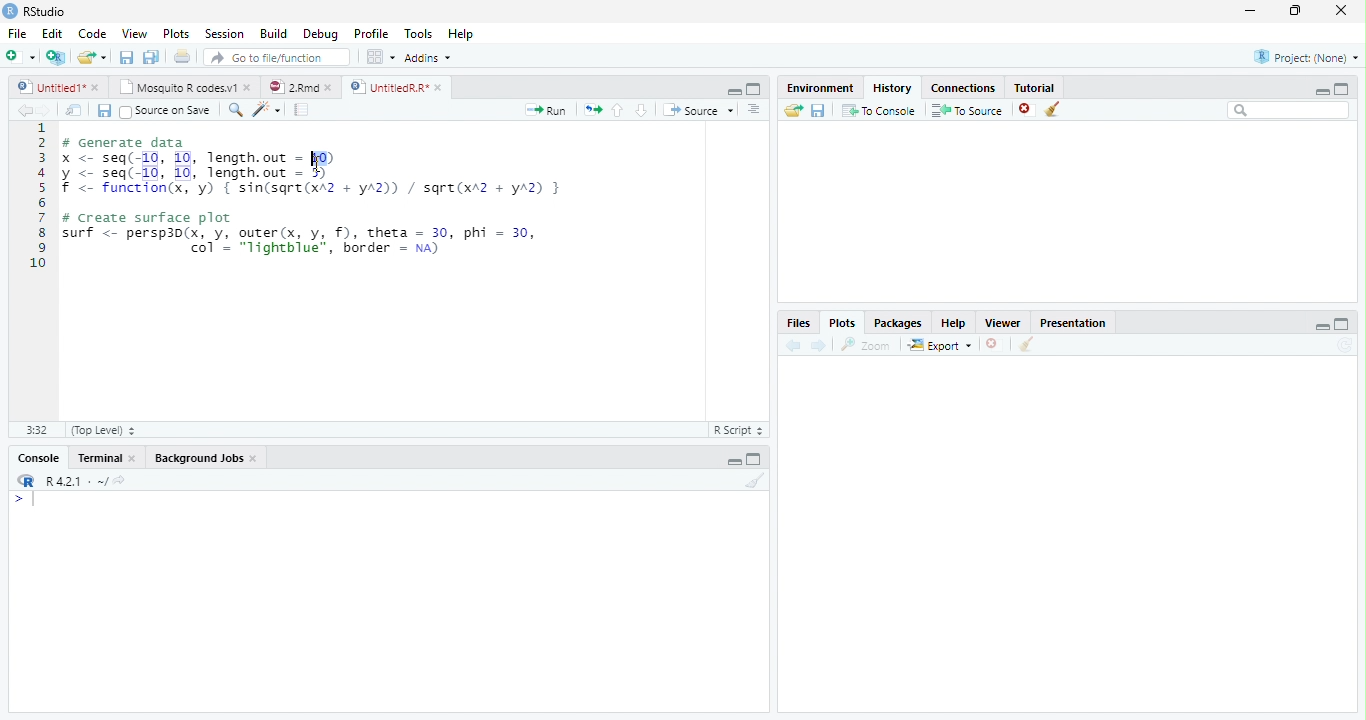  What do you see at coordinates (24, 480) in the screenshot?
I see `R` at bounding box center [24, 480].